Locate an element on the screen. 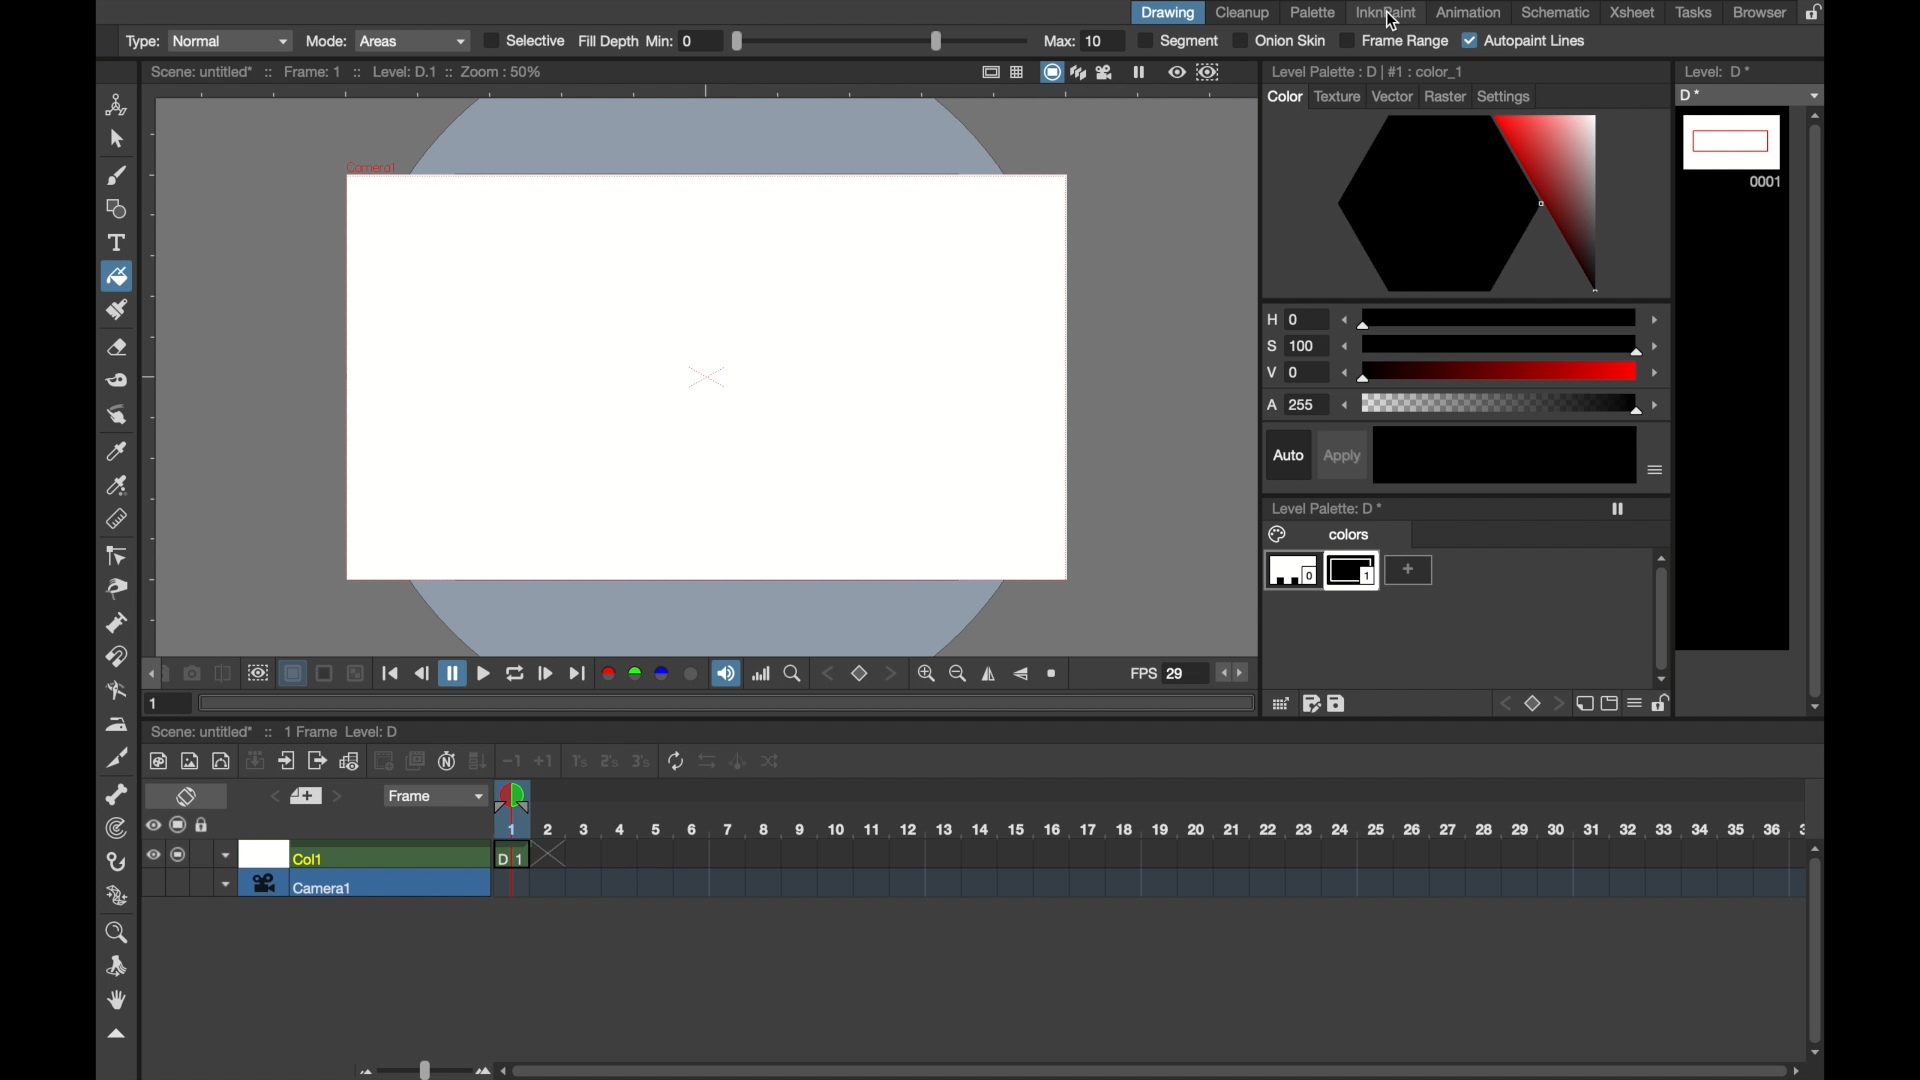 The width and height of the screenshot is (1920, 1080). D is located at coordinates (1750, 94).